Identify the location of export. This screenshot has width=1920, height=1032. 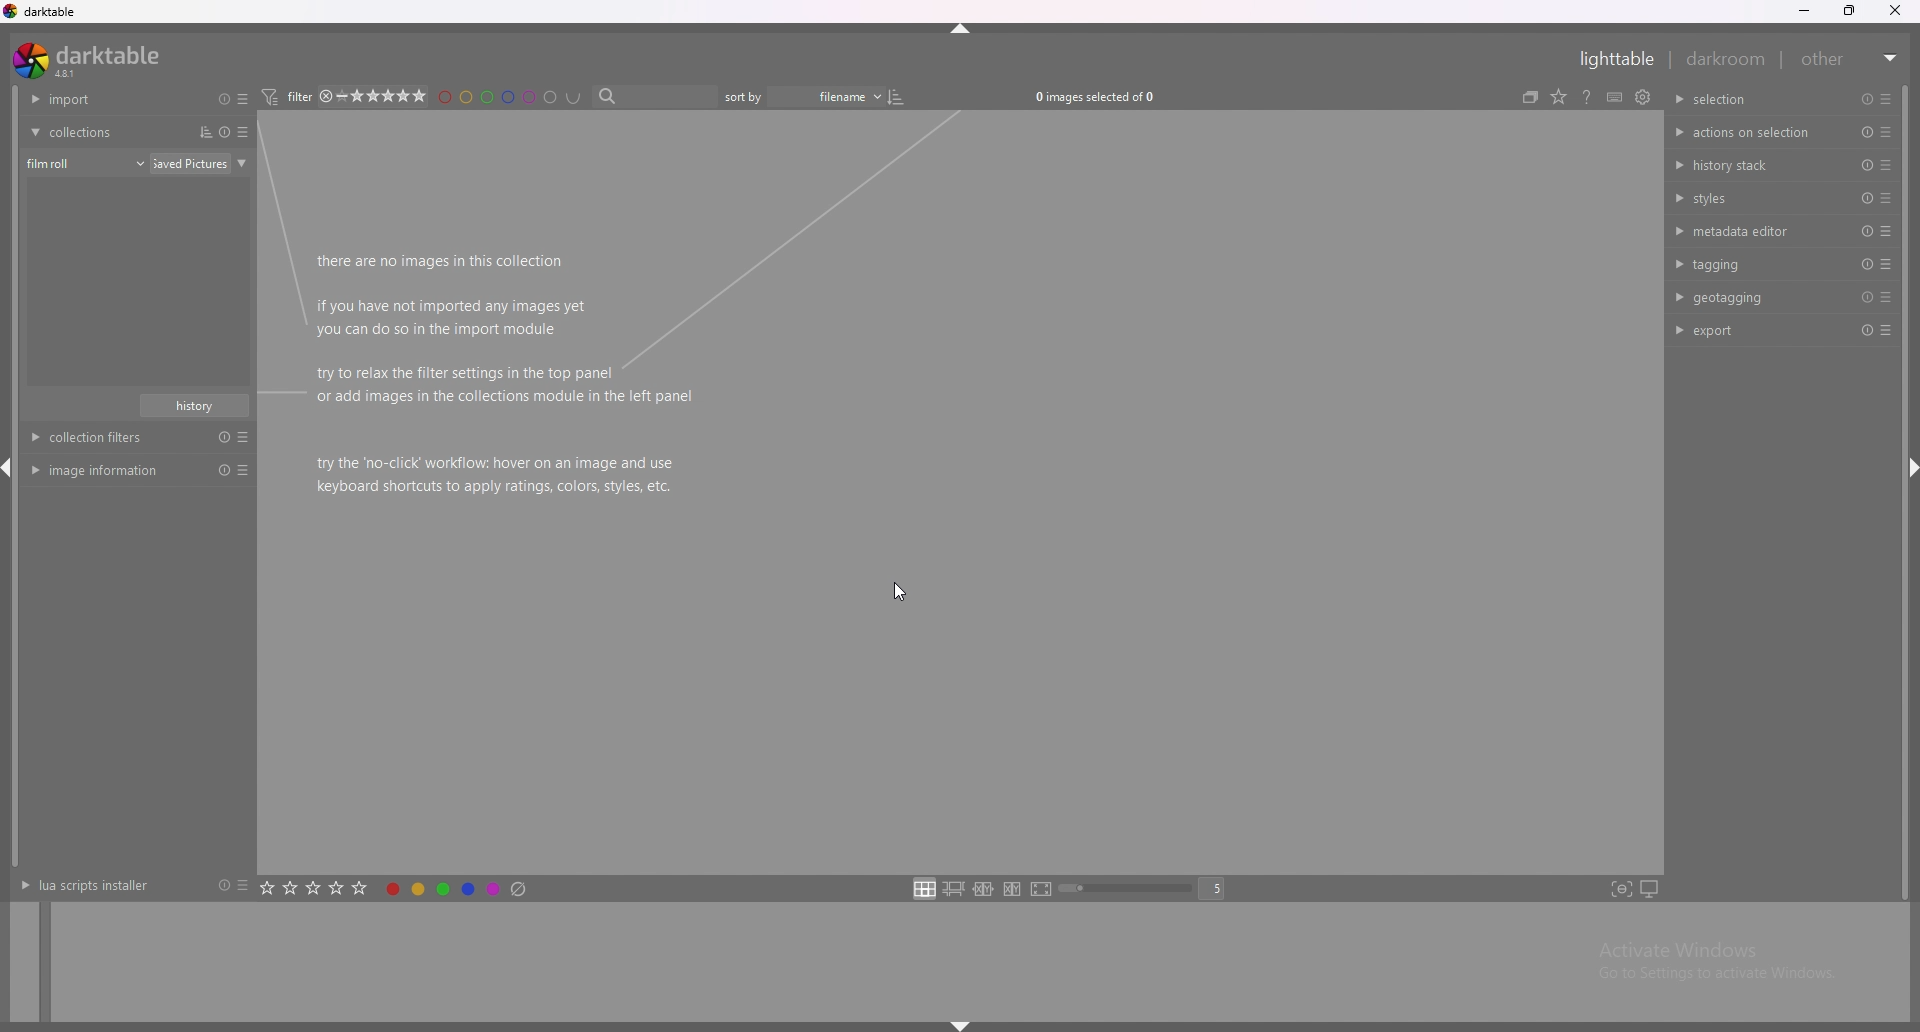
(1749, 330).